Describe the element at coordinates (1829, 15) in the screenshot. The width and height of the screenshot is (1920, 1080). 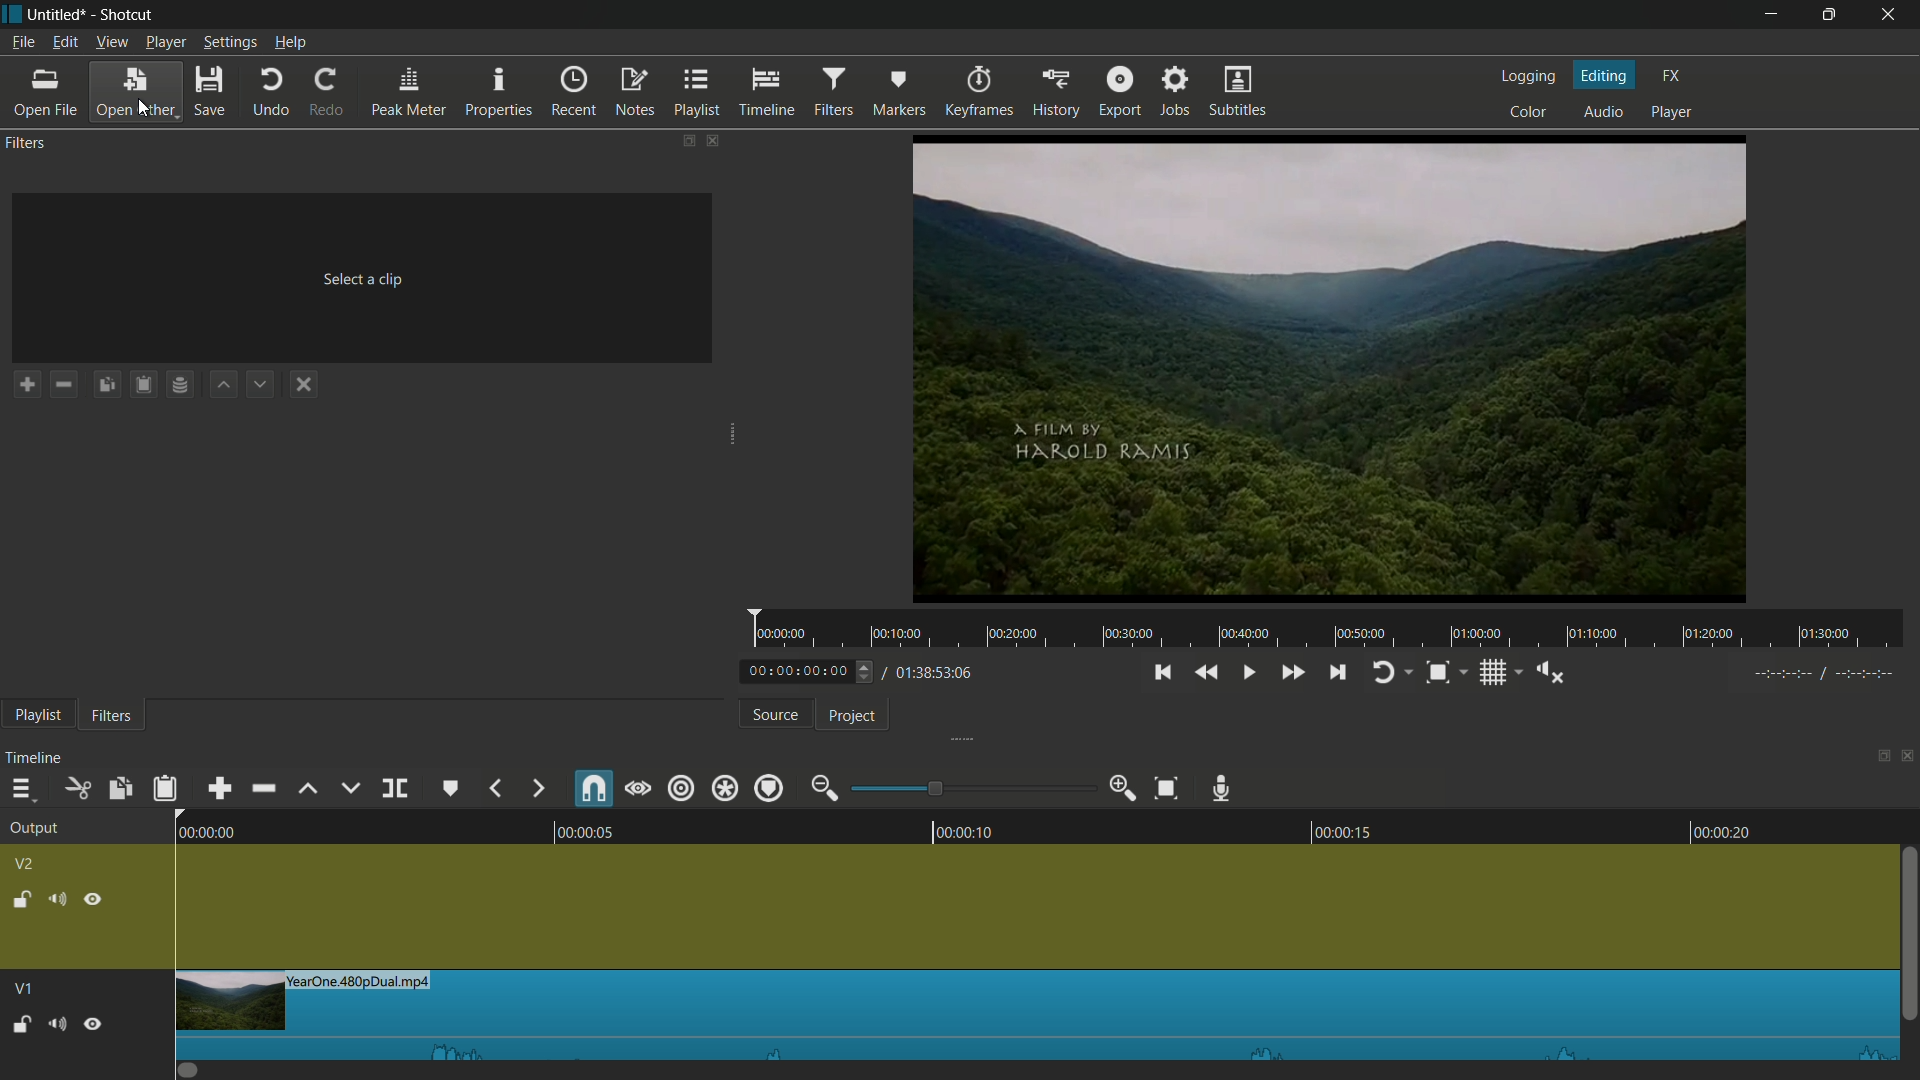
I see `maximize` at that location.